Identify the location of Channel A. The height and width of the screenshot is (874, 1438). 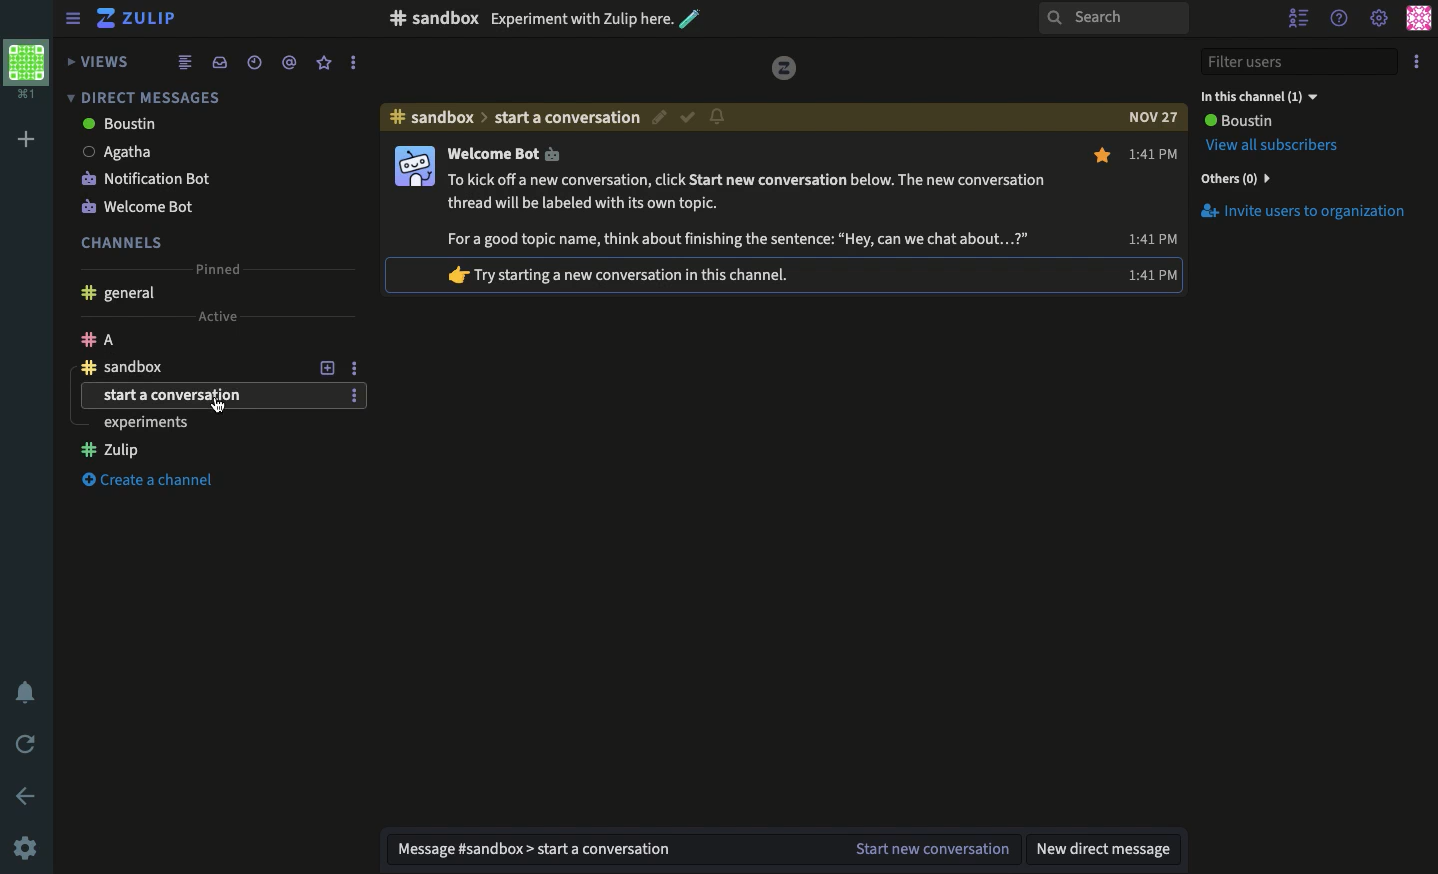
(188, 339).